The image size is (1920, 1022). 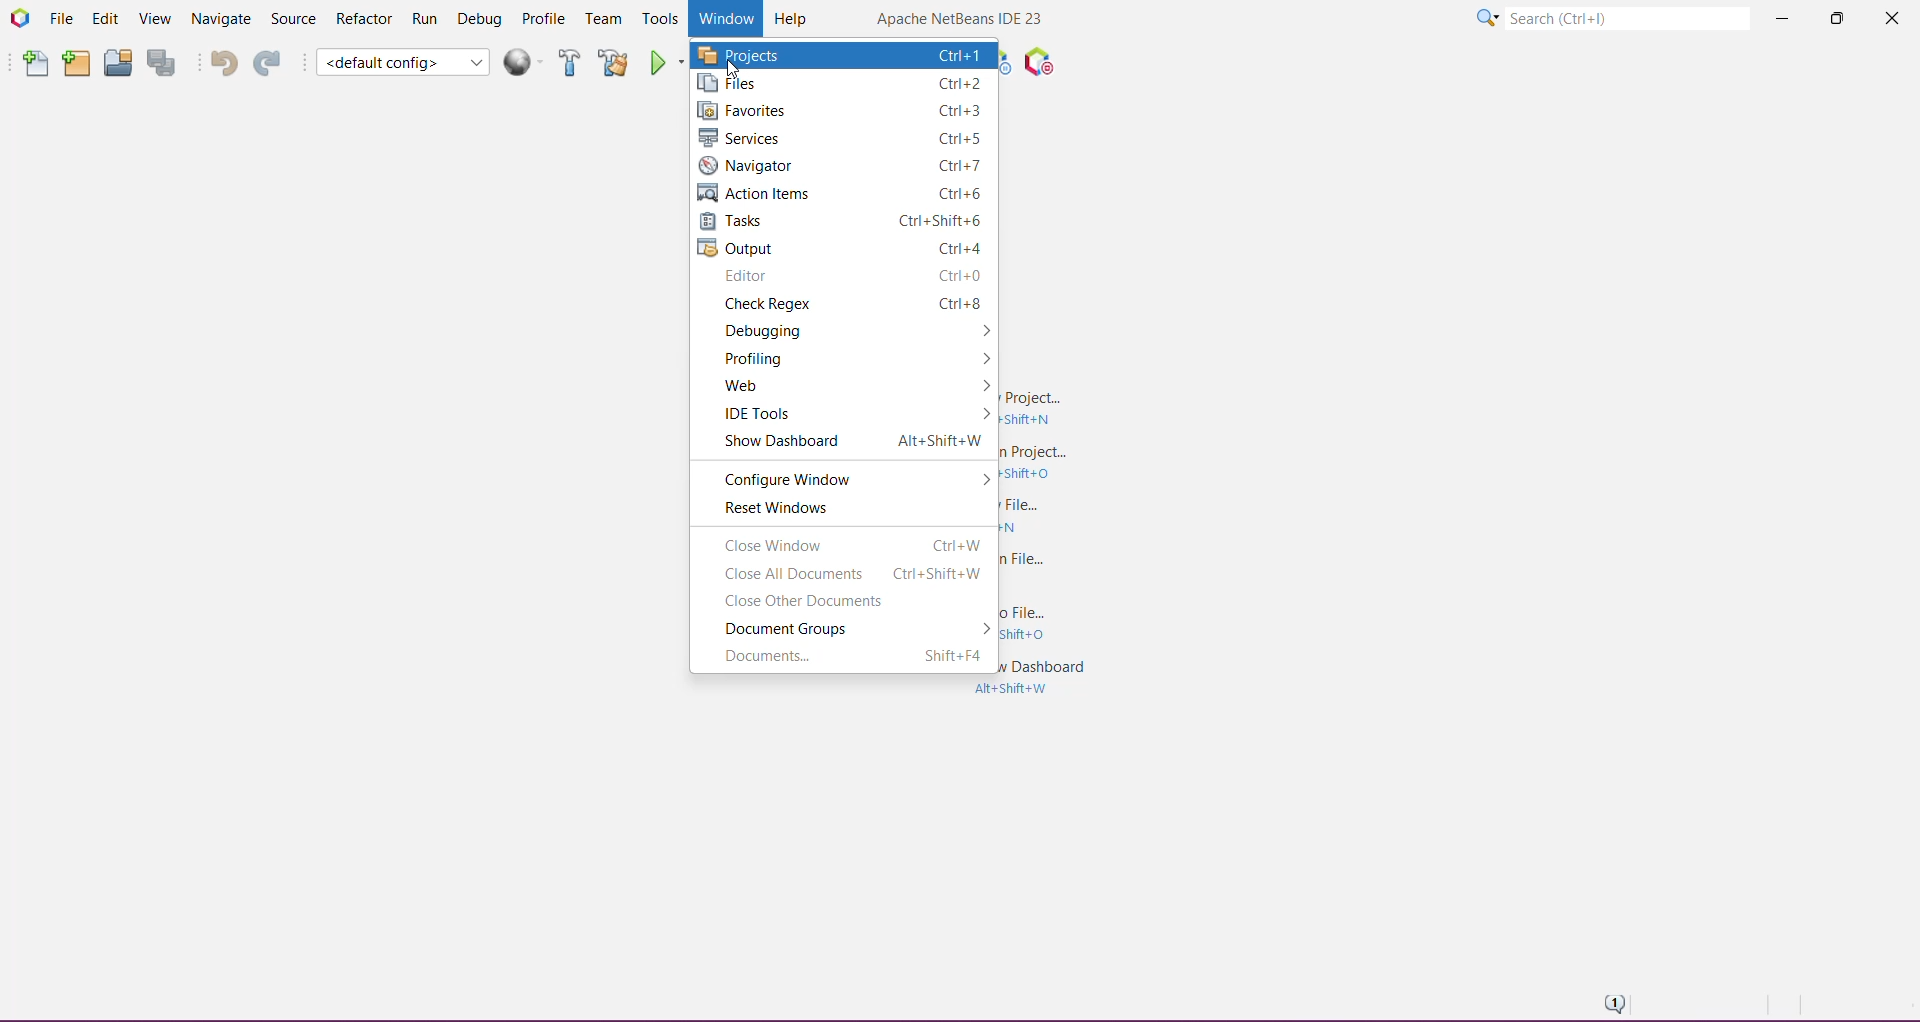 What do you see at coordinates (723, 19) in the screenshot?
I see `Window` at bounding box center [723, 19].